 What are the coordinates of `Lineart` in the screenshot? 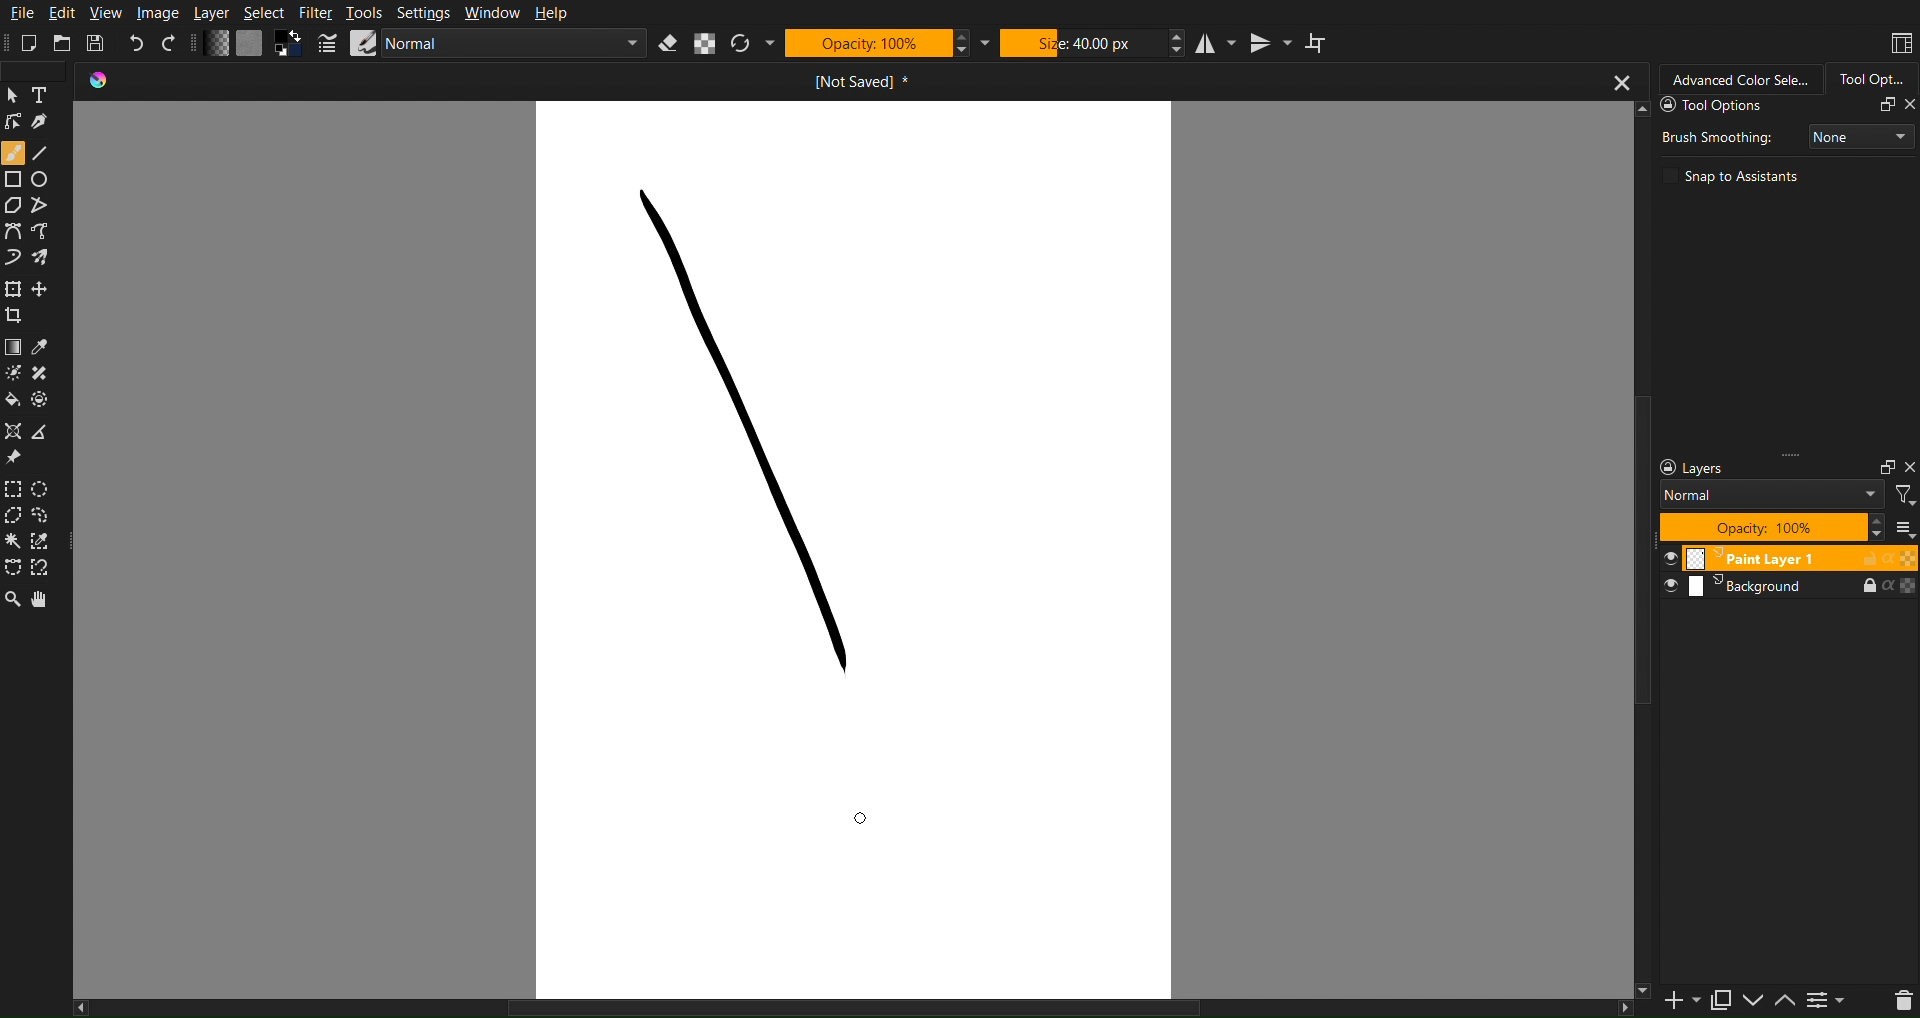 It's located at (47, 125).